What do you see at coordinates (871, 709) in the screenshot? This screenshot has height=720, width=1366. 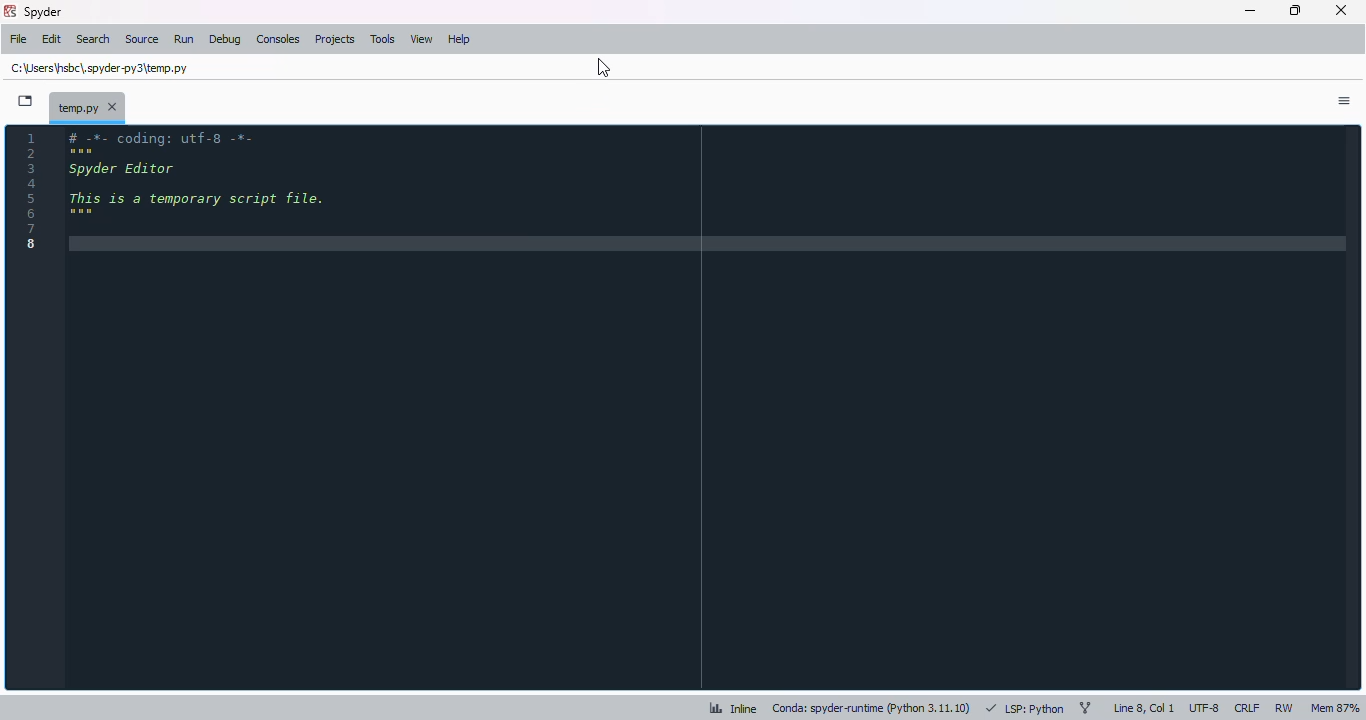 I see `conda: spyder-runtime (python 3. 11. 10)` at bounding box center [871, 709].